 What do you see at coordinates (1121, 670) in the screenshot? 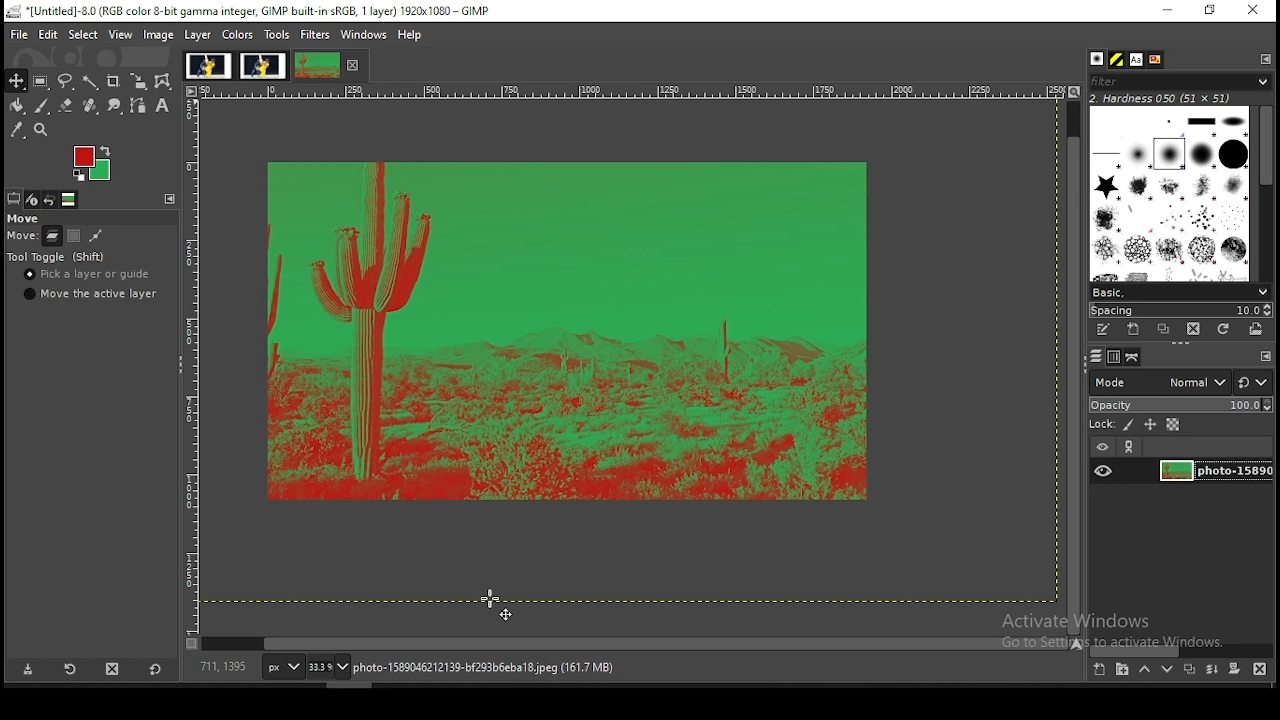
I see `new layer group` at bounding box center [1121, 670].